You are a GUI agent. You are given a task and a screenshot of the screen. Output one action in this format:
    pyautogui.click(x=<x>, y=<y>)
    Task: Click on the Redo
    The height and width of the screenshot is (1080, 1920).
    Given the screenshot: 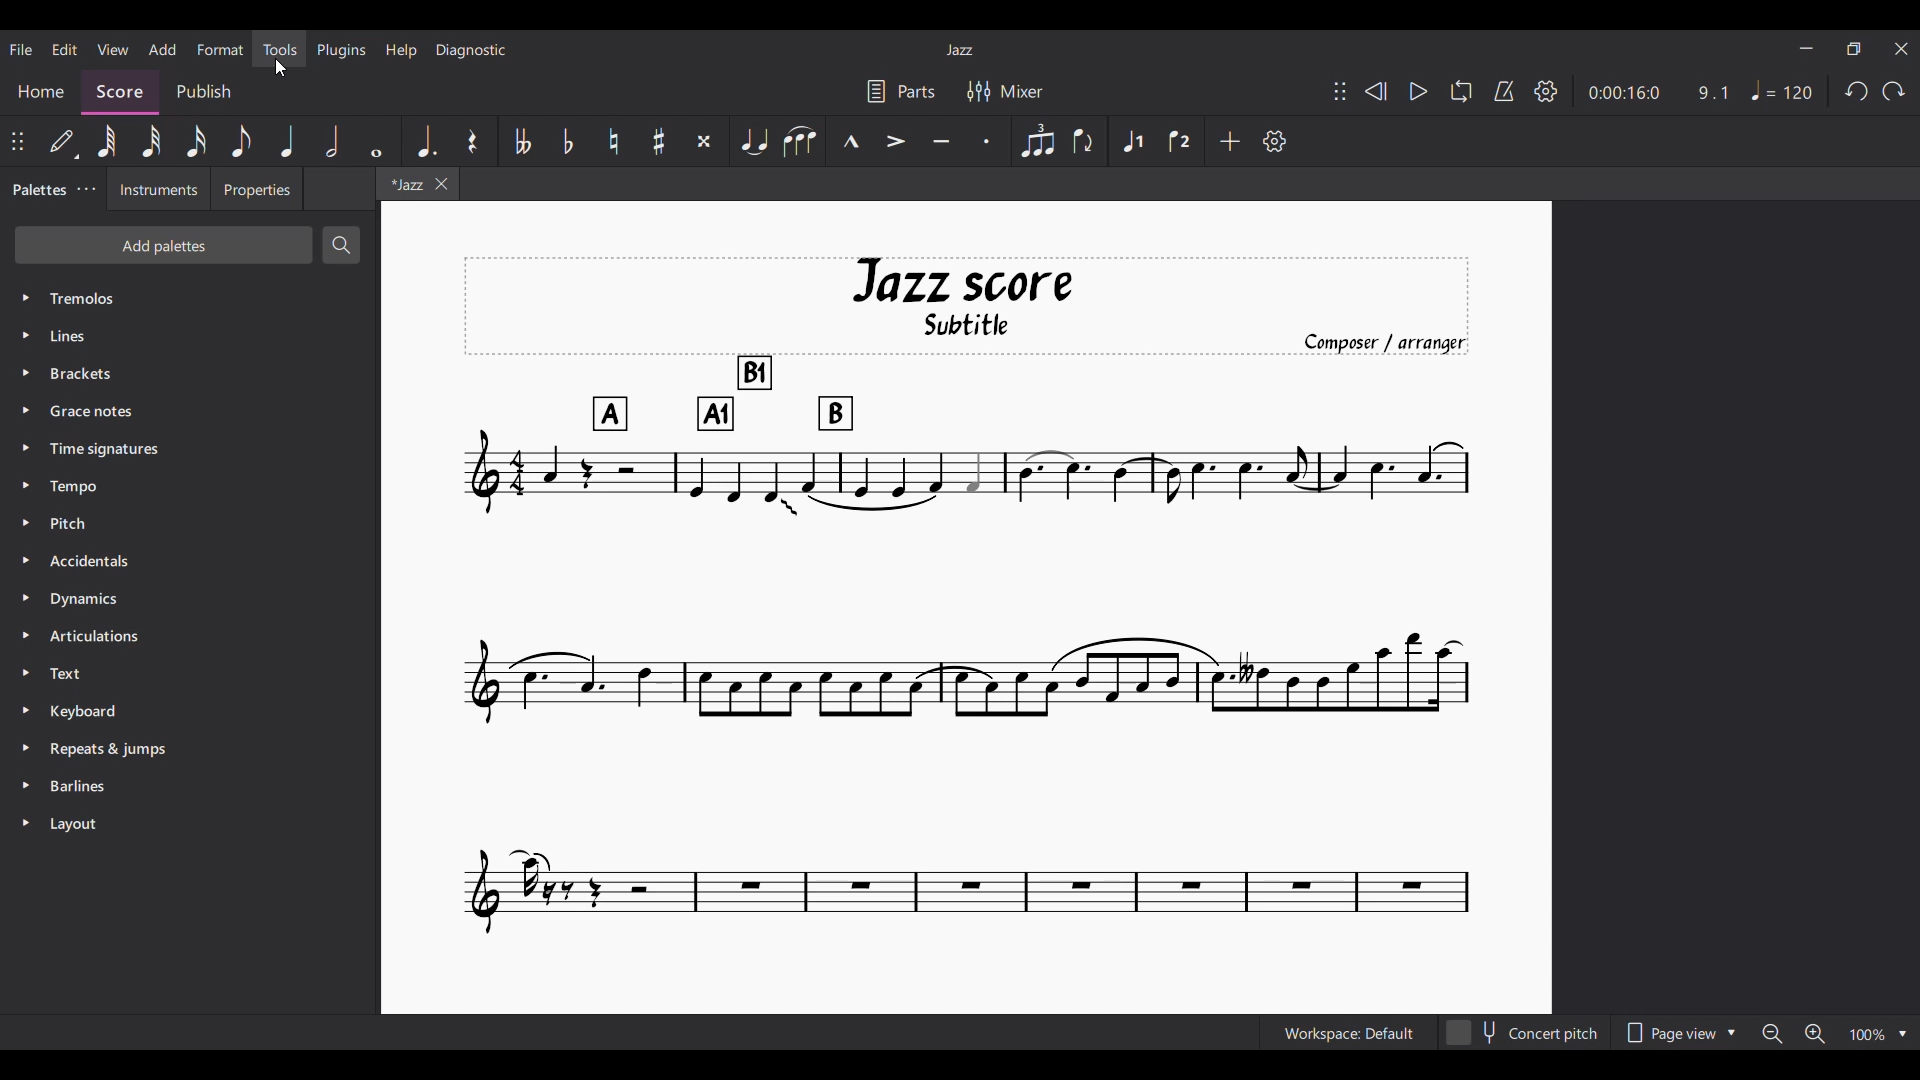 What is the action you would take?
    pyautogui.click(x=1893, y=91)
    